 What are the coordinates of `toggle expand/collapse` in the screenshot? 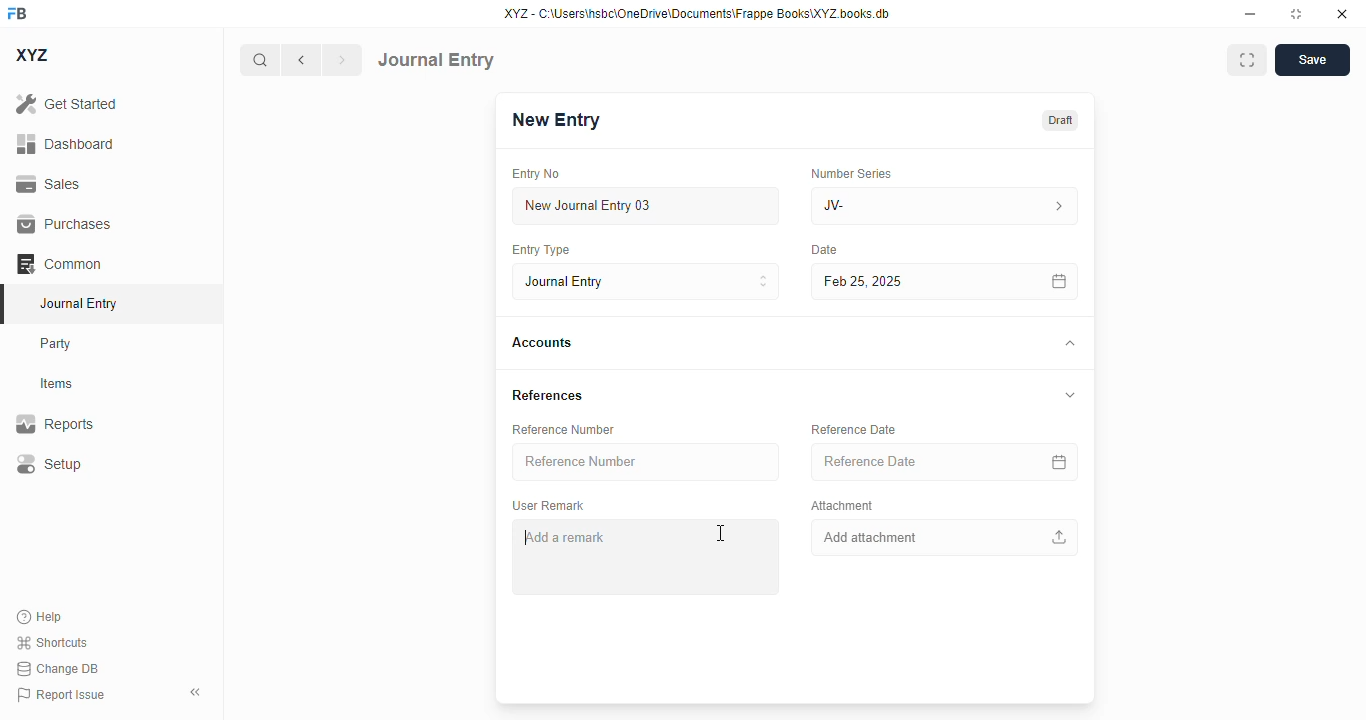 It's located at (1066, 343).